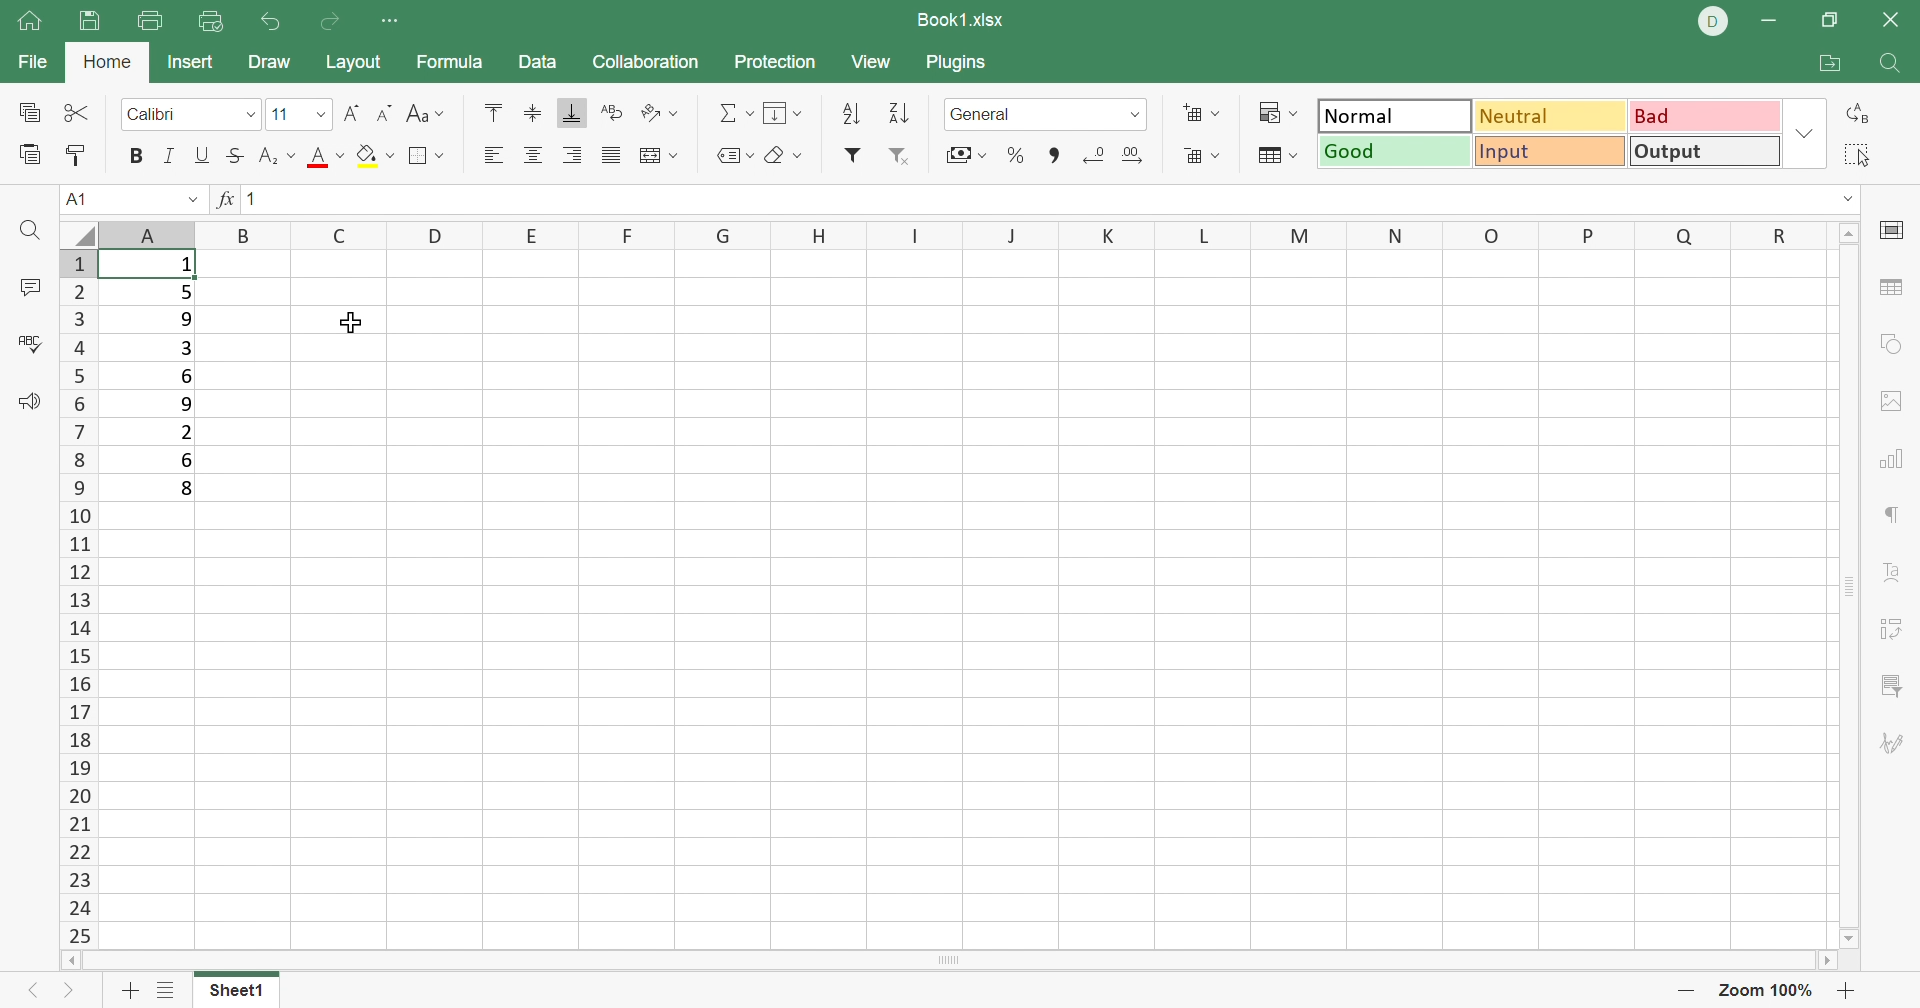 The height and width of the screenshot is (1008, 1920). Describe the element at coordinates (185, 432) in the screenshot. I see `2` at that location.